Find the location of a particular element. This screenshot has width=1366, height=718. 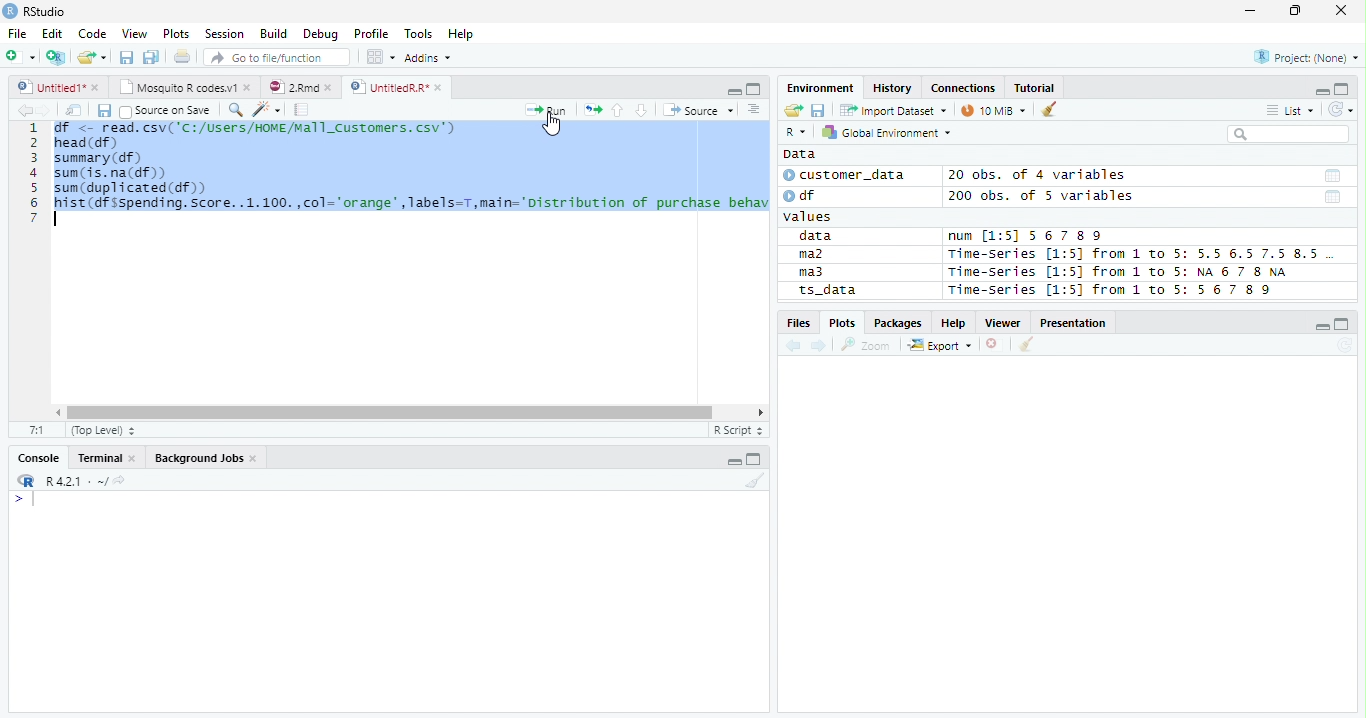

Global Environment is located at coordinates (887, 132).